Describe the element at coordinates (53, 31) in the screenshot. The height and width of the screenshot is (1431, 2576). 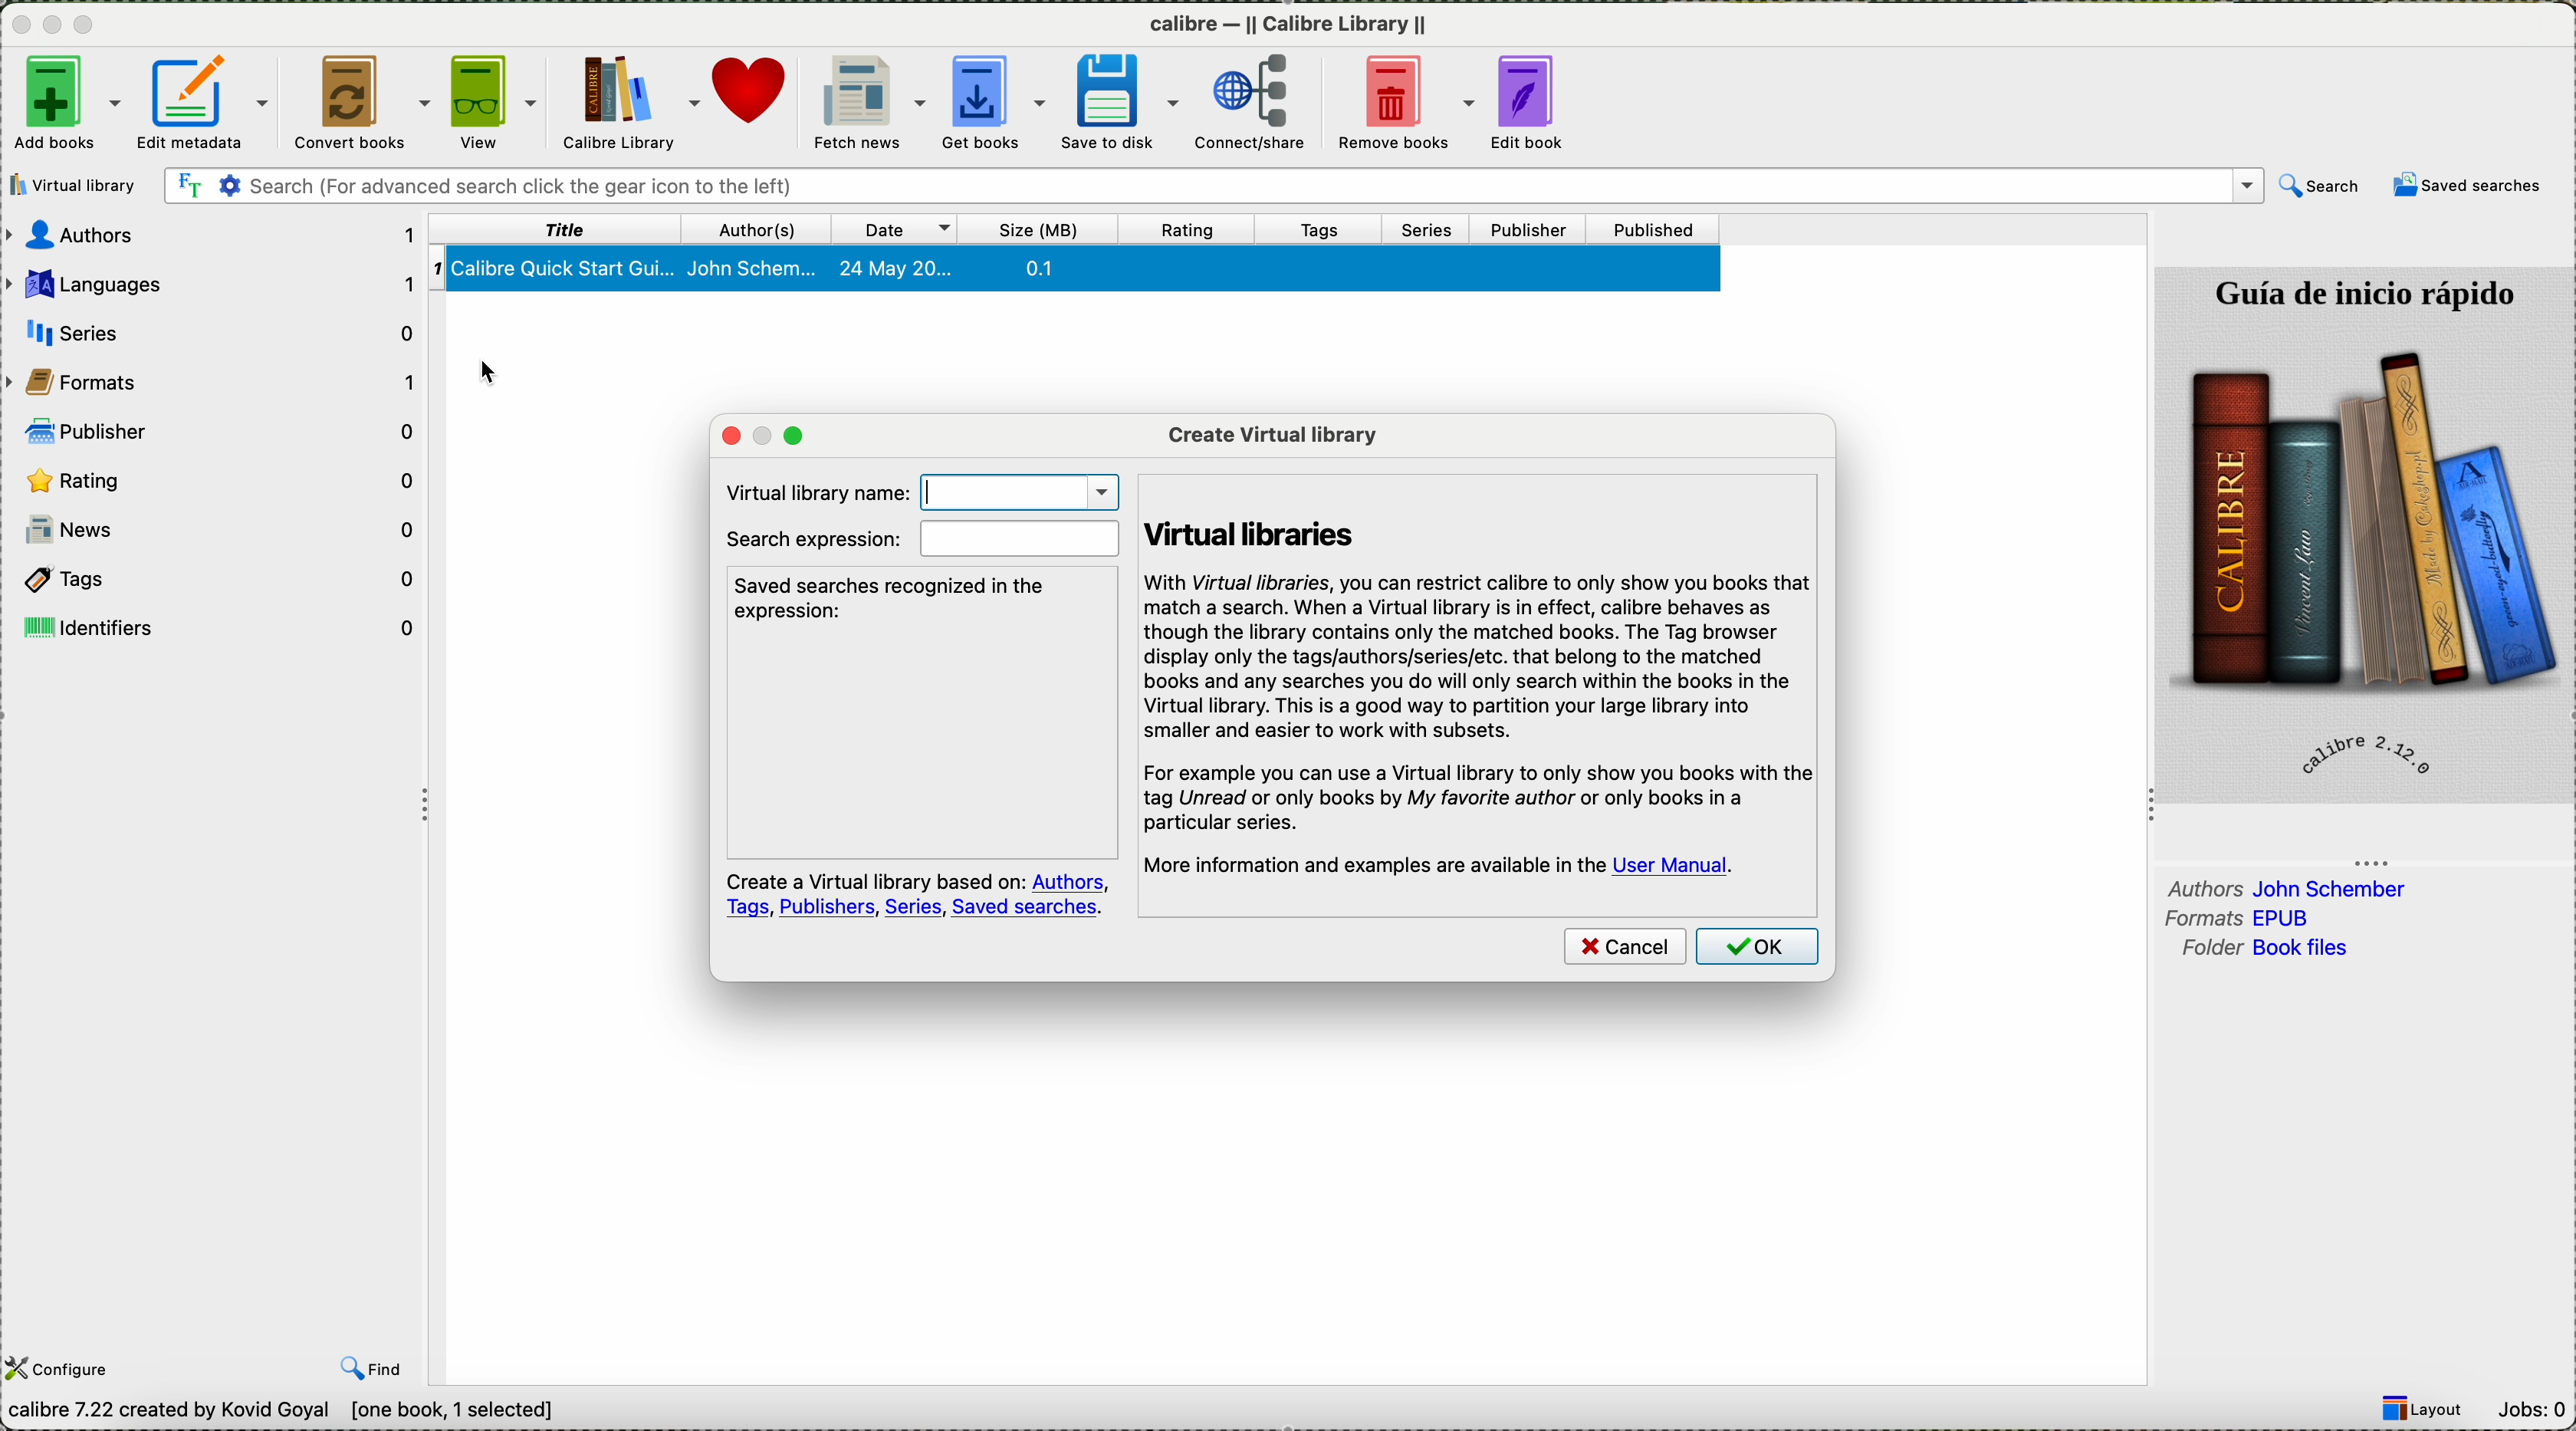
I see `minimize` at that location.